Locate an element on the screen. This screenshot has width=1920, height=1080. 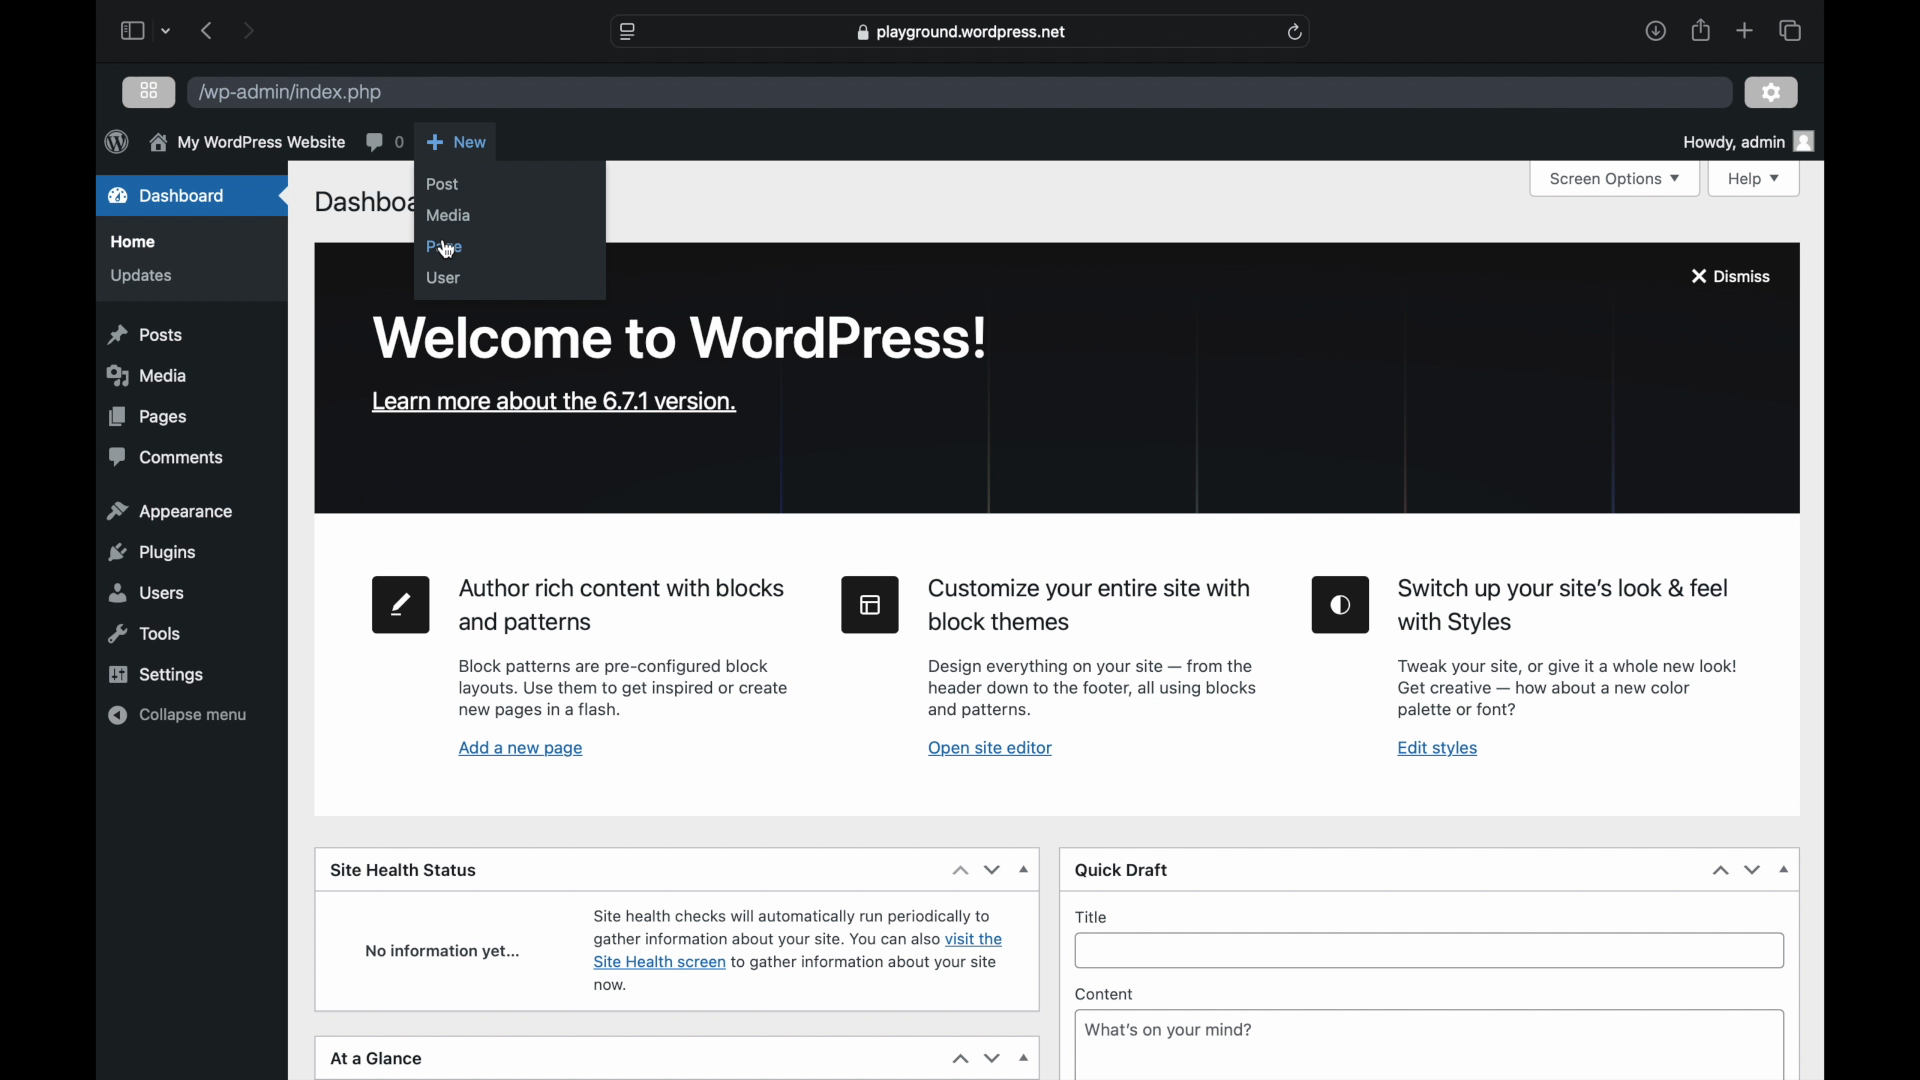
updates is located at coordinates (142, 277).